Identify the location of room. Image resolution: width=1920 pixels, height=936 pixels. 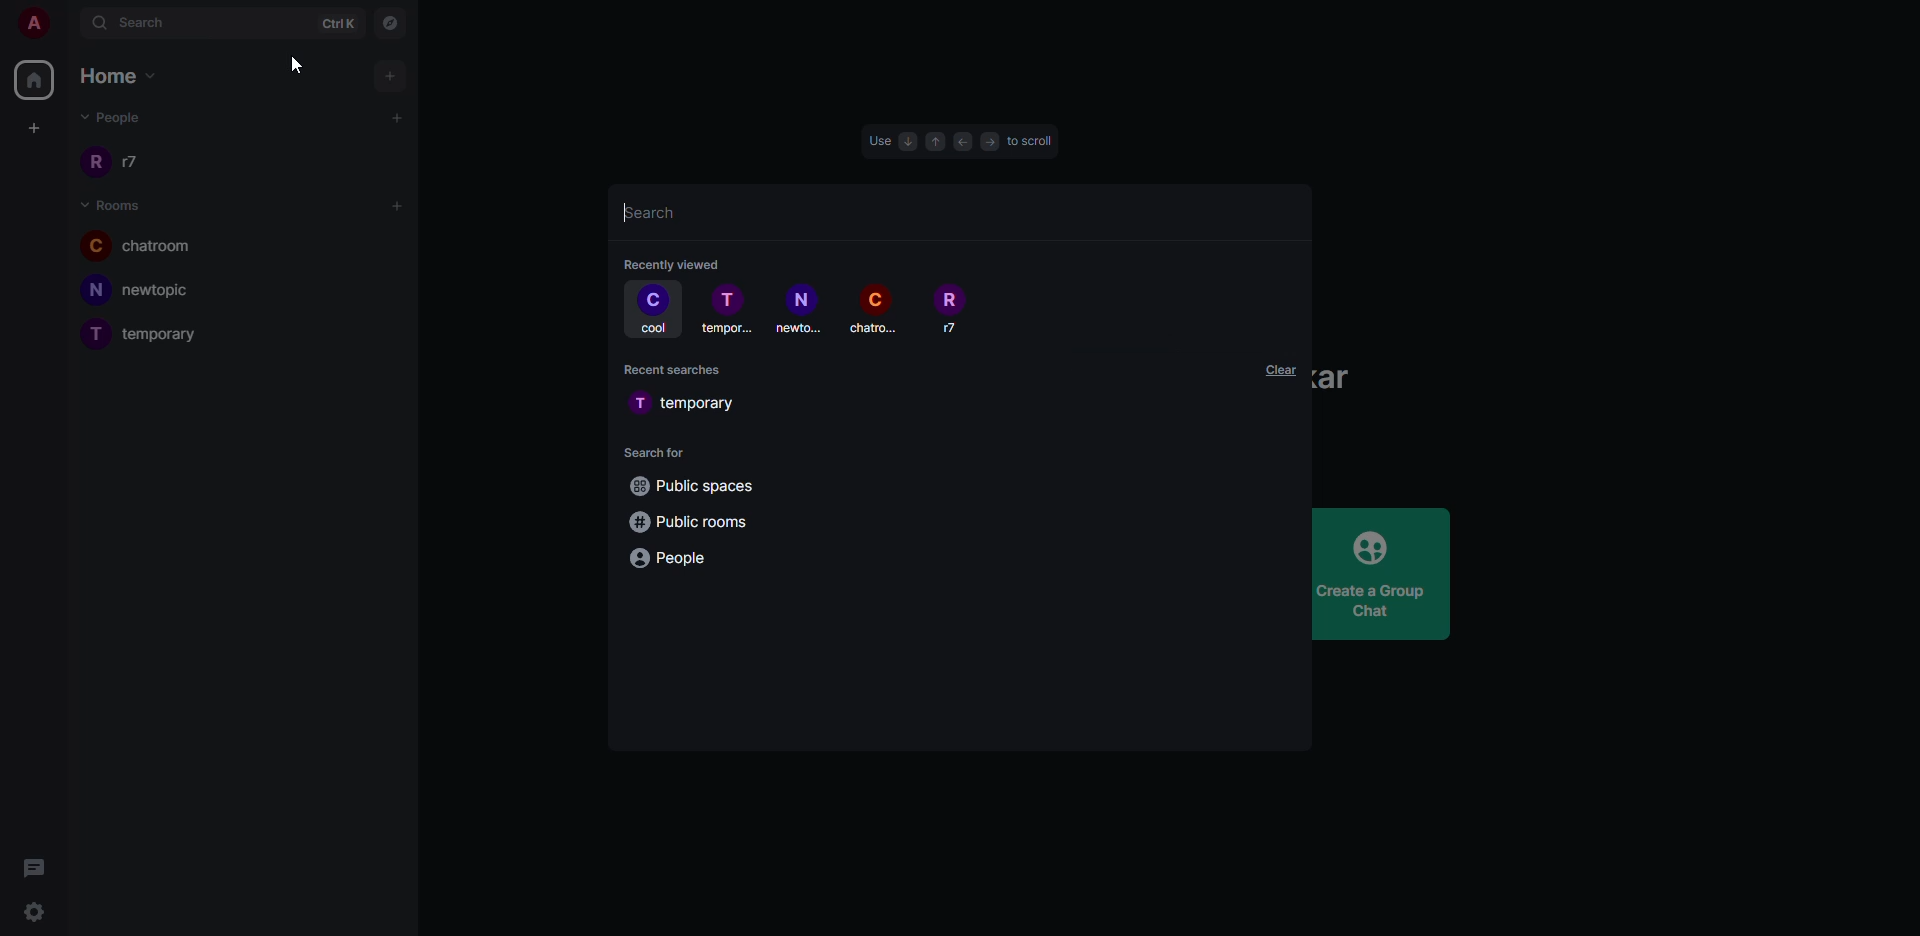
(147, 334).